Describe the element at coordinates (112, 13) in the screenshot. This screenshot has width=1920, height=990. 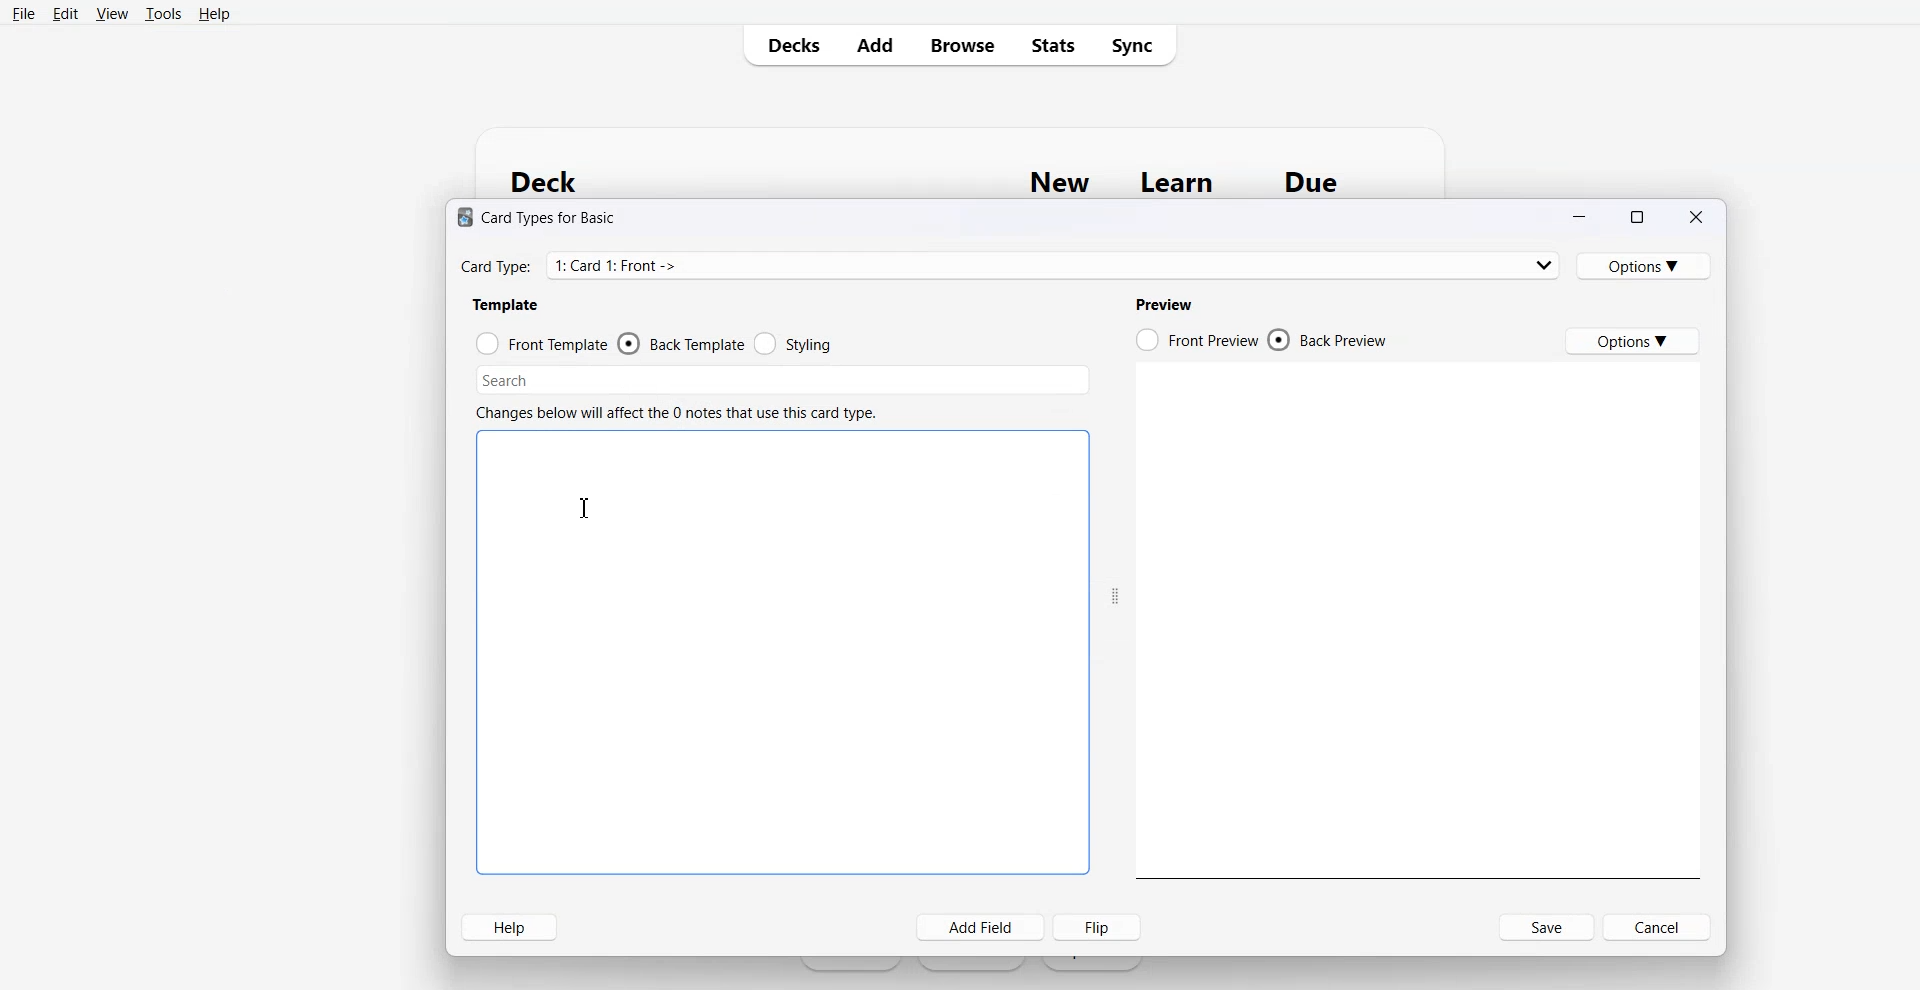
I see `View` at that location.